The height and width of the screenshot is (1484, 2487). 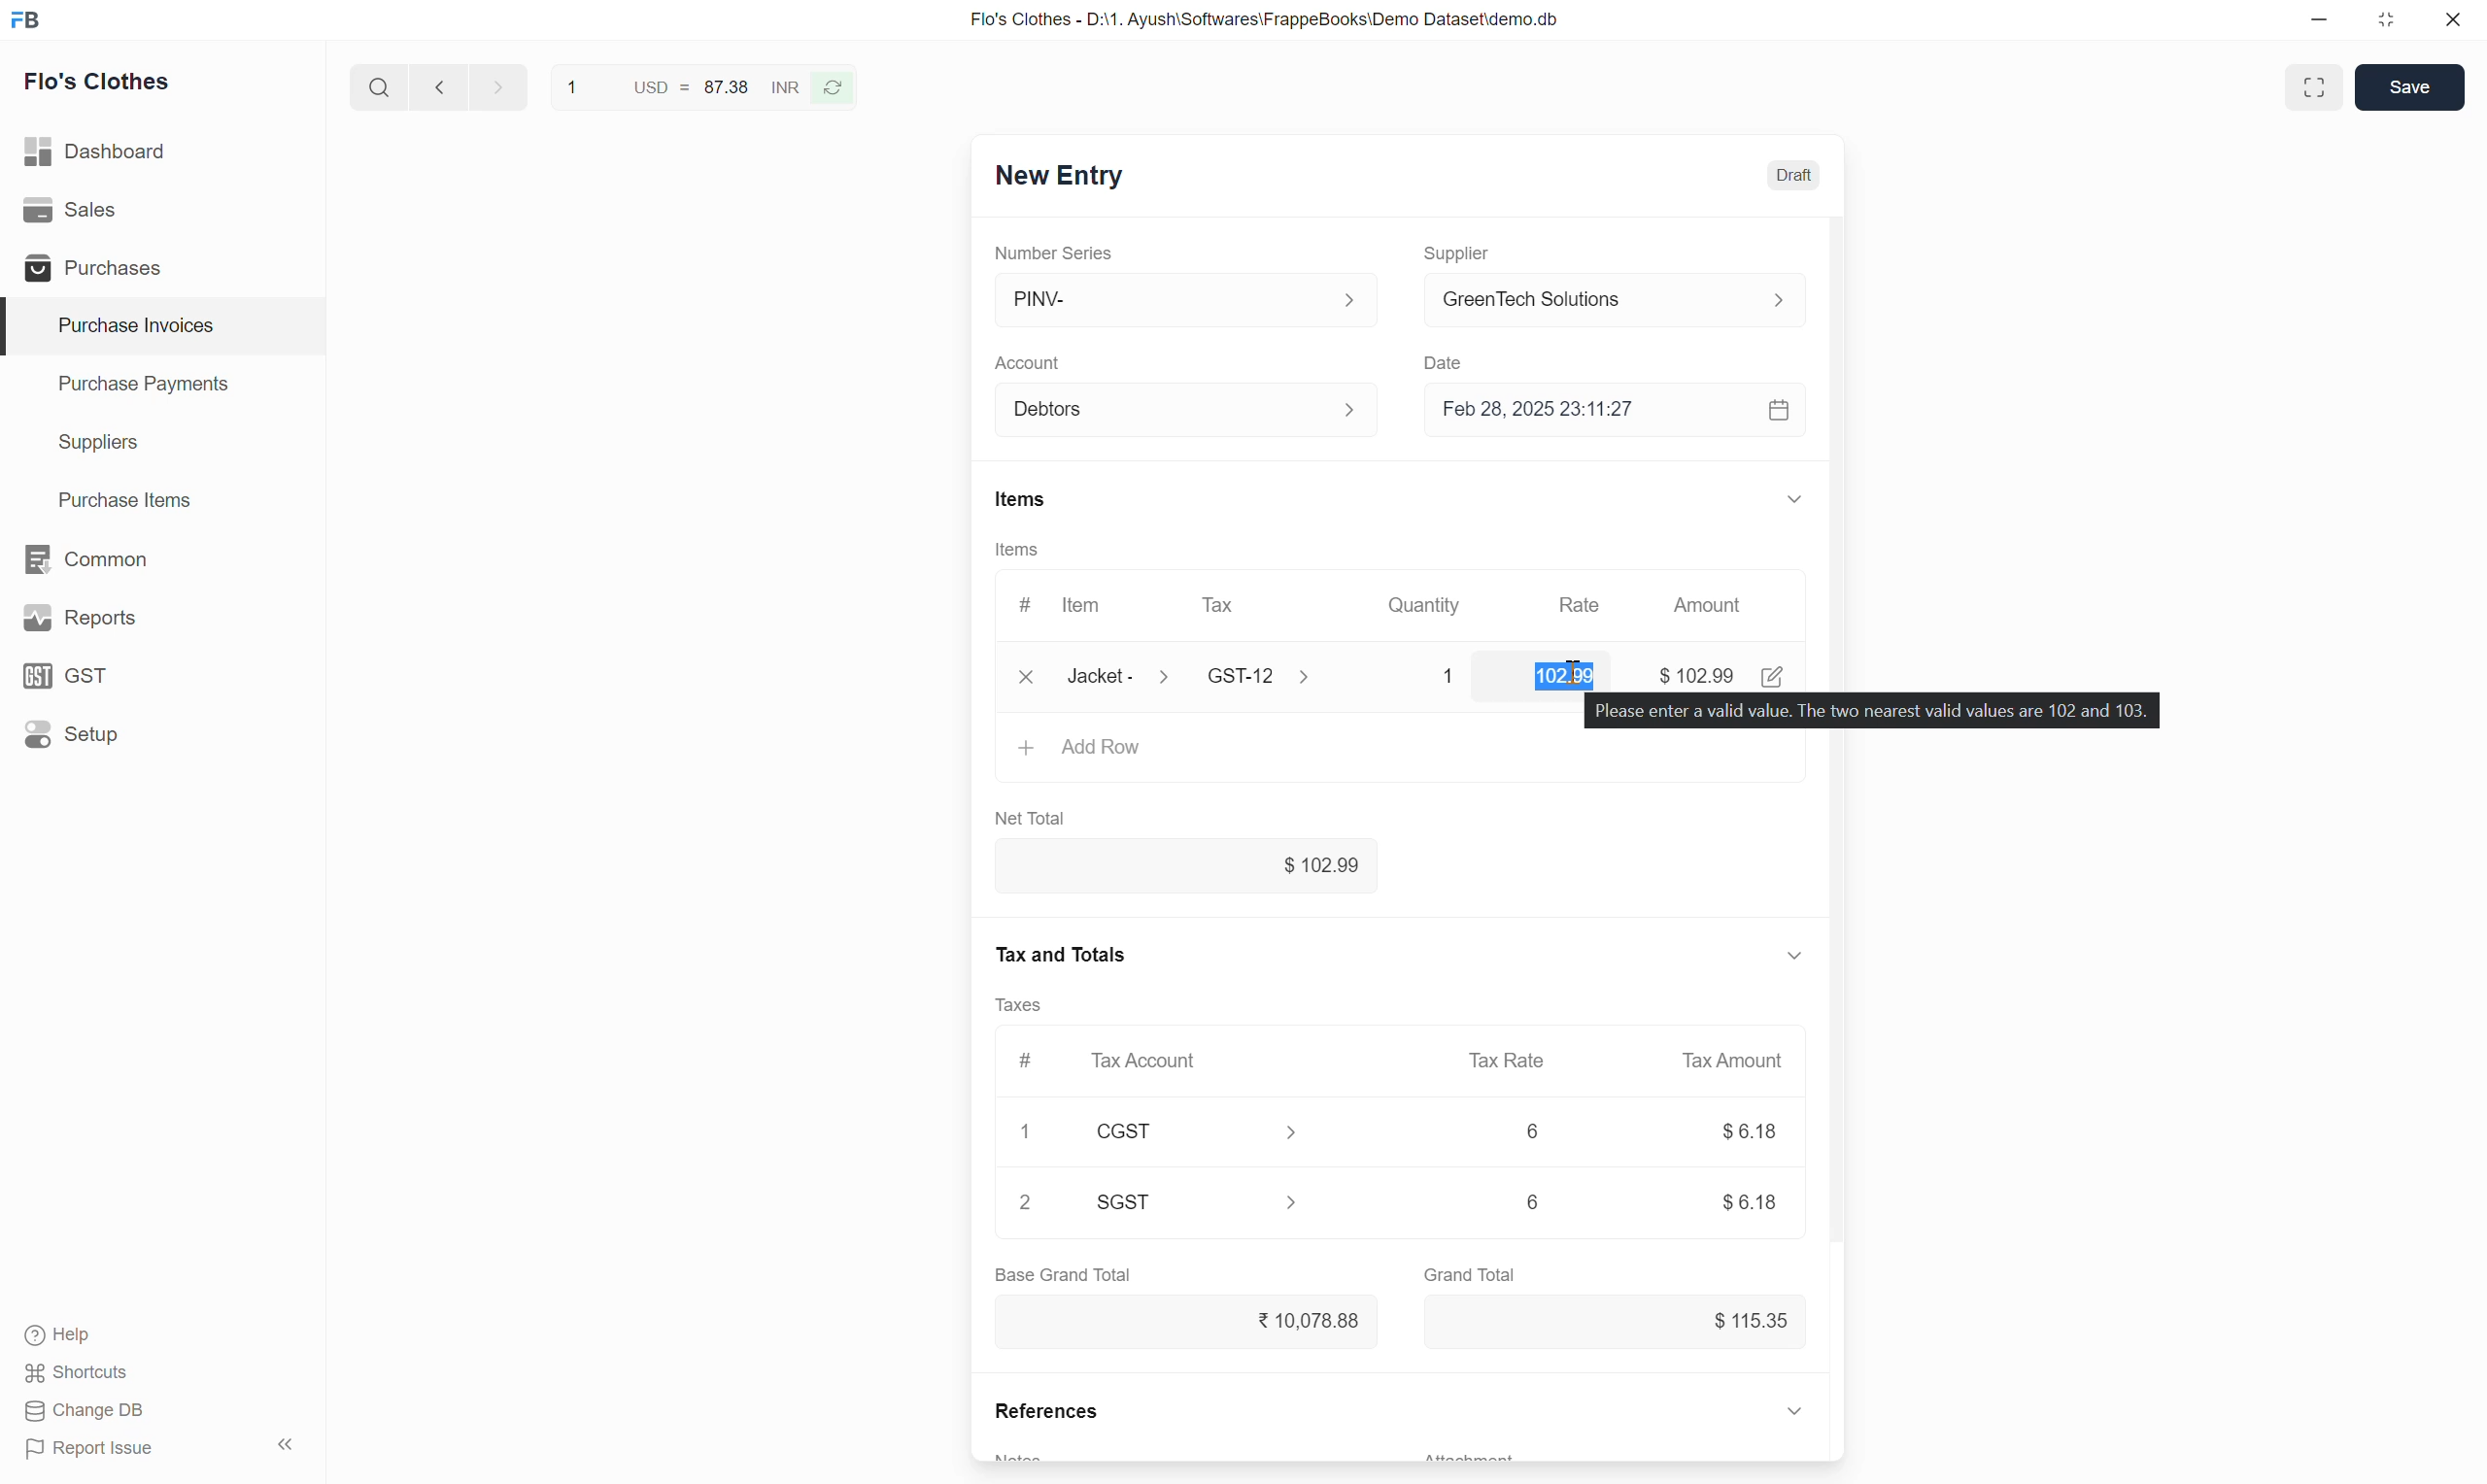 I want to click on Reverse, so click(x=831, y=88).